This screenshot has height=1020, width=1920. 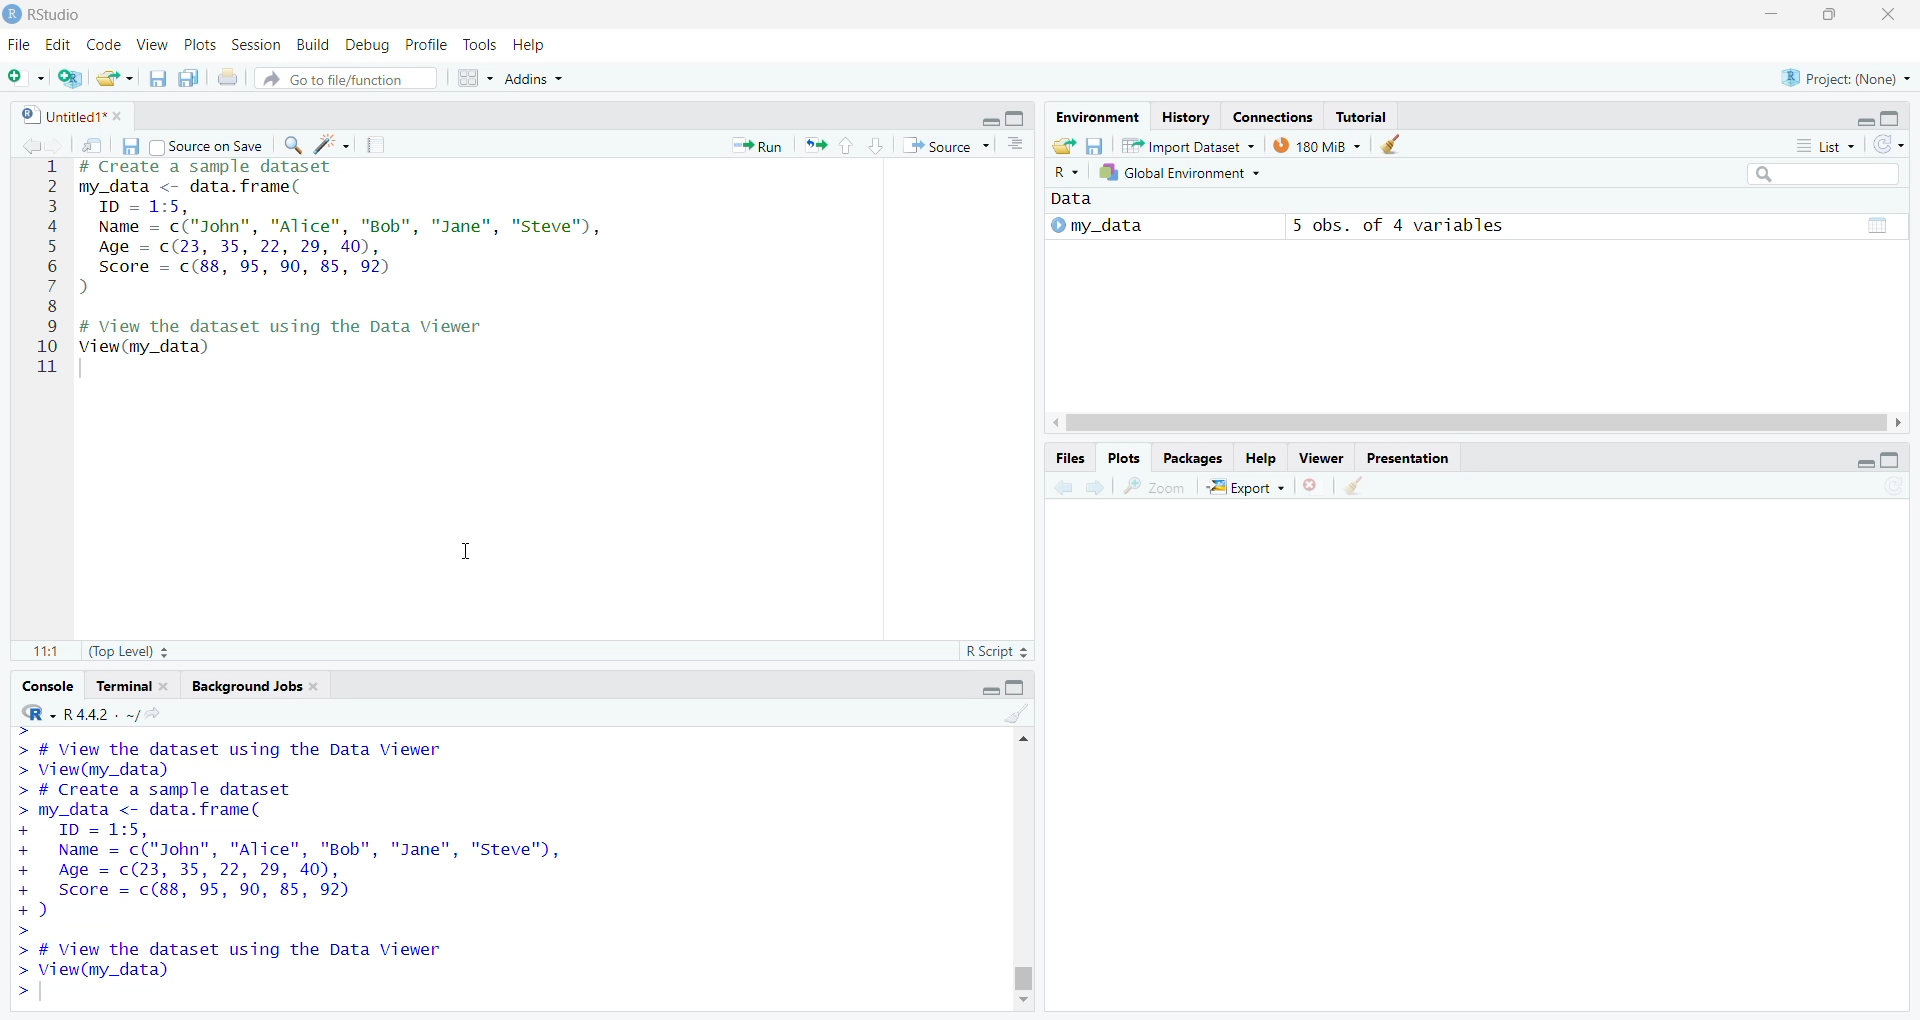 What do you see at coordinates (91, 144) in the screenshot?
I see `Search in file` at bounding box center [91, 144].